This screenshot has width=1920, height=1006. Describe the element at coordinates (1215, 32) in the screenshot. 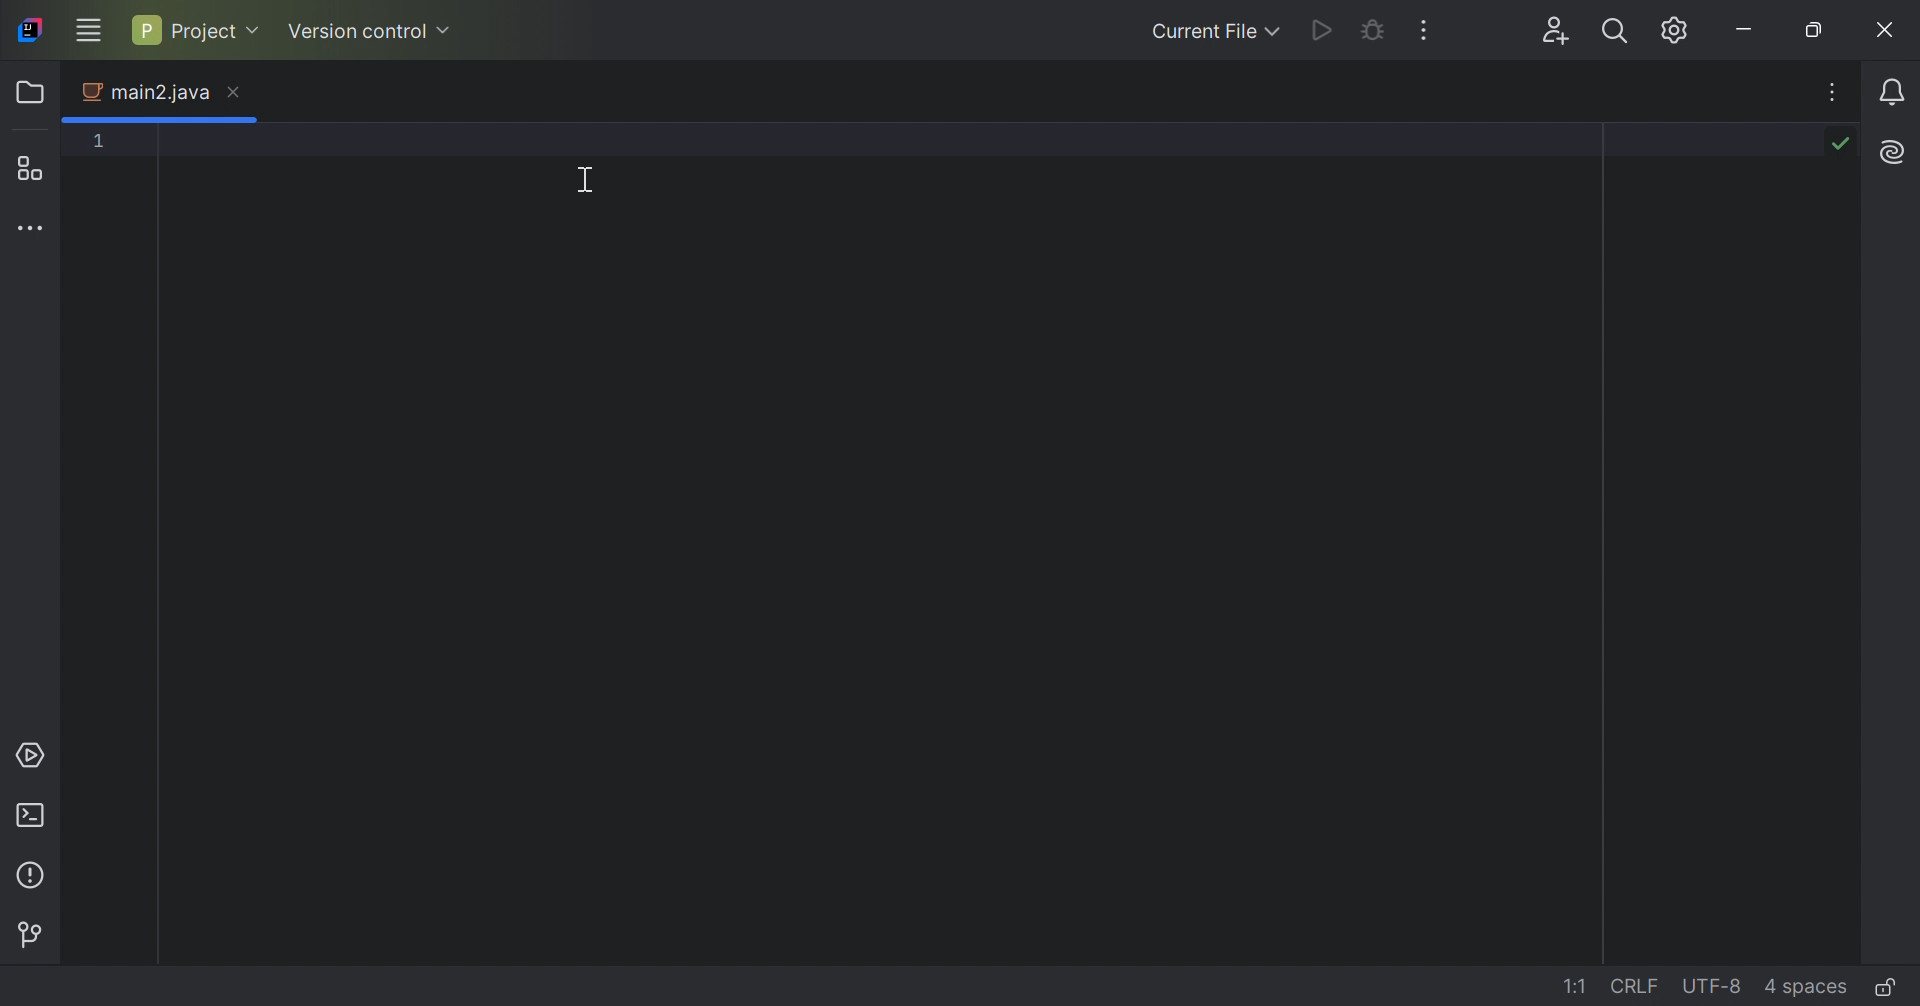

I see `Current File` at that location.